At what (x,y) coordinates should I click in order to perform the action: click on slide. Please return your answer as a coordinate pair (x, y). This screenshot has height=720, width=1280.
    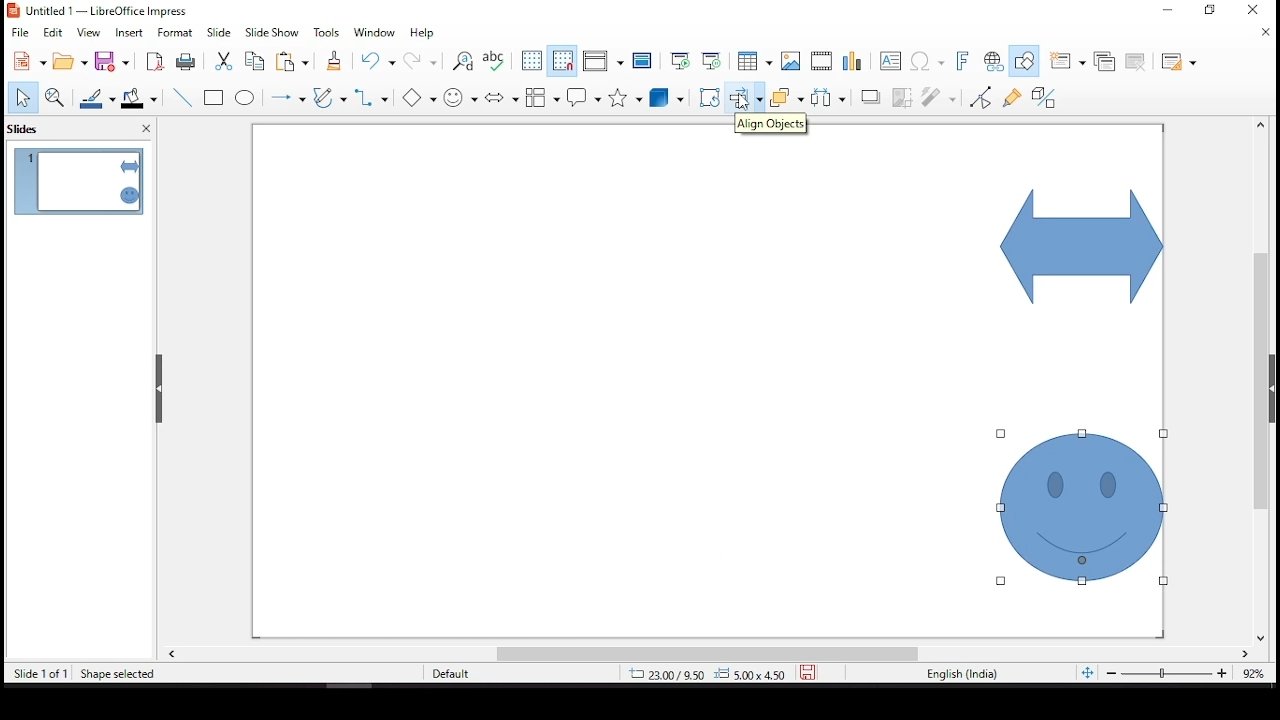
    Looking at the image, I should click on (219, 32).